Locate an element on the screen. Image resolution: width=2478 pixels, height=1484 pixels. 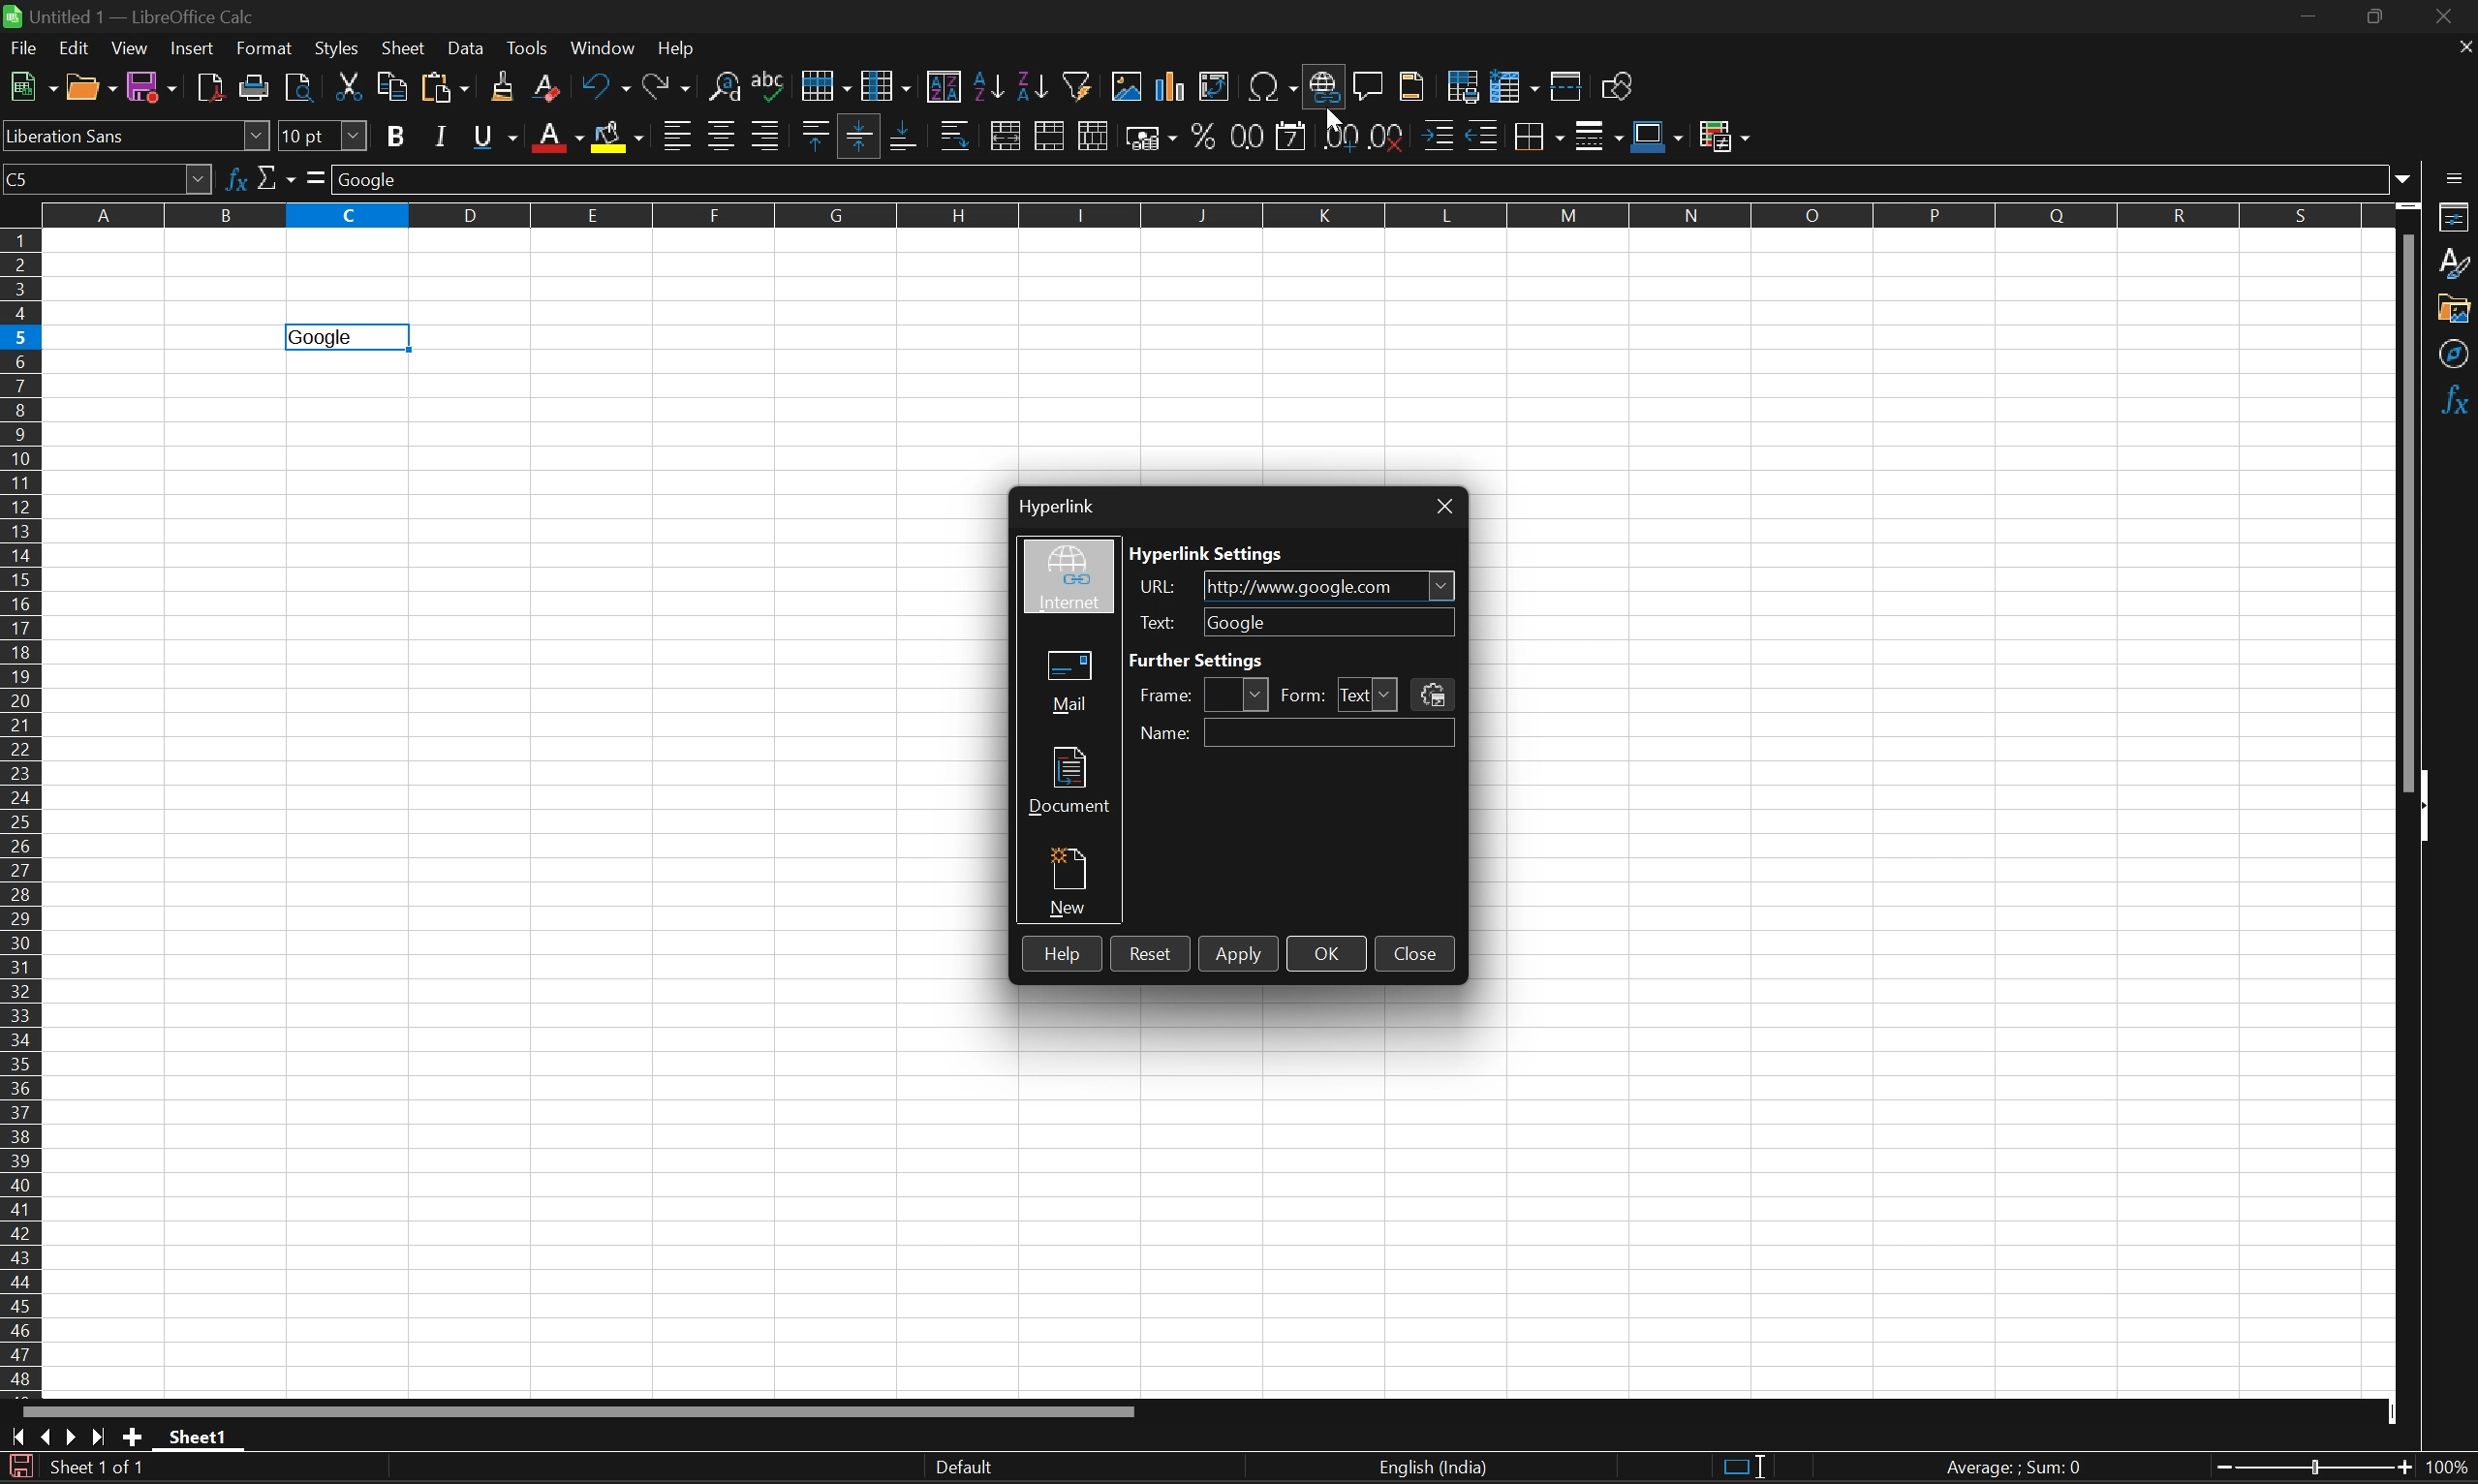
Split window is located at coordinates (1564, 87).